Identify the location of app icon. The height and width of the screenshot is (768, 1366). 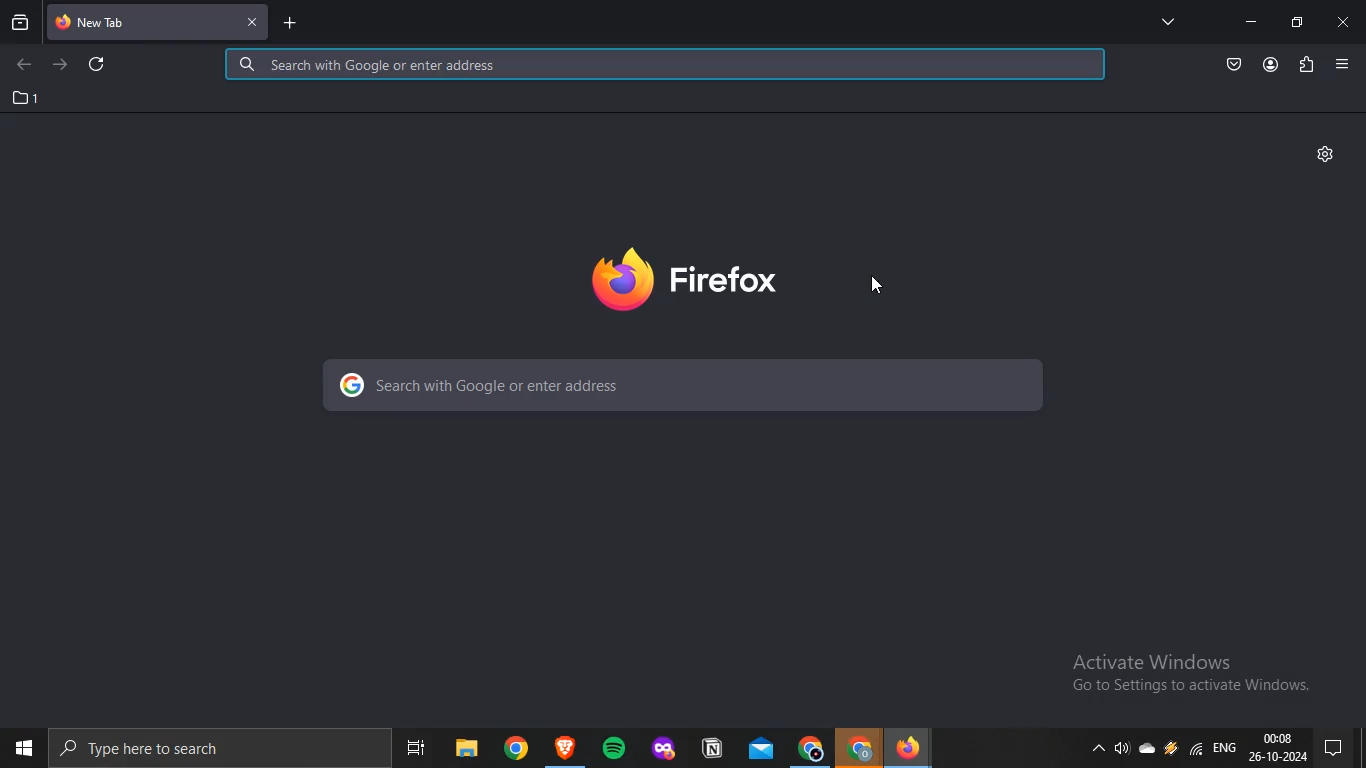
(565, 744).